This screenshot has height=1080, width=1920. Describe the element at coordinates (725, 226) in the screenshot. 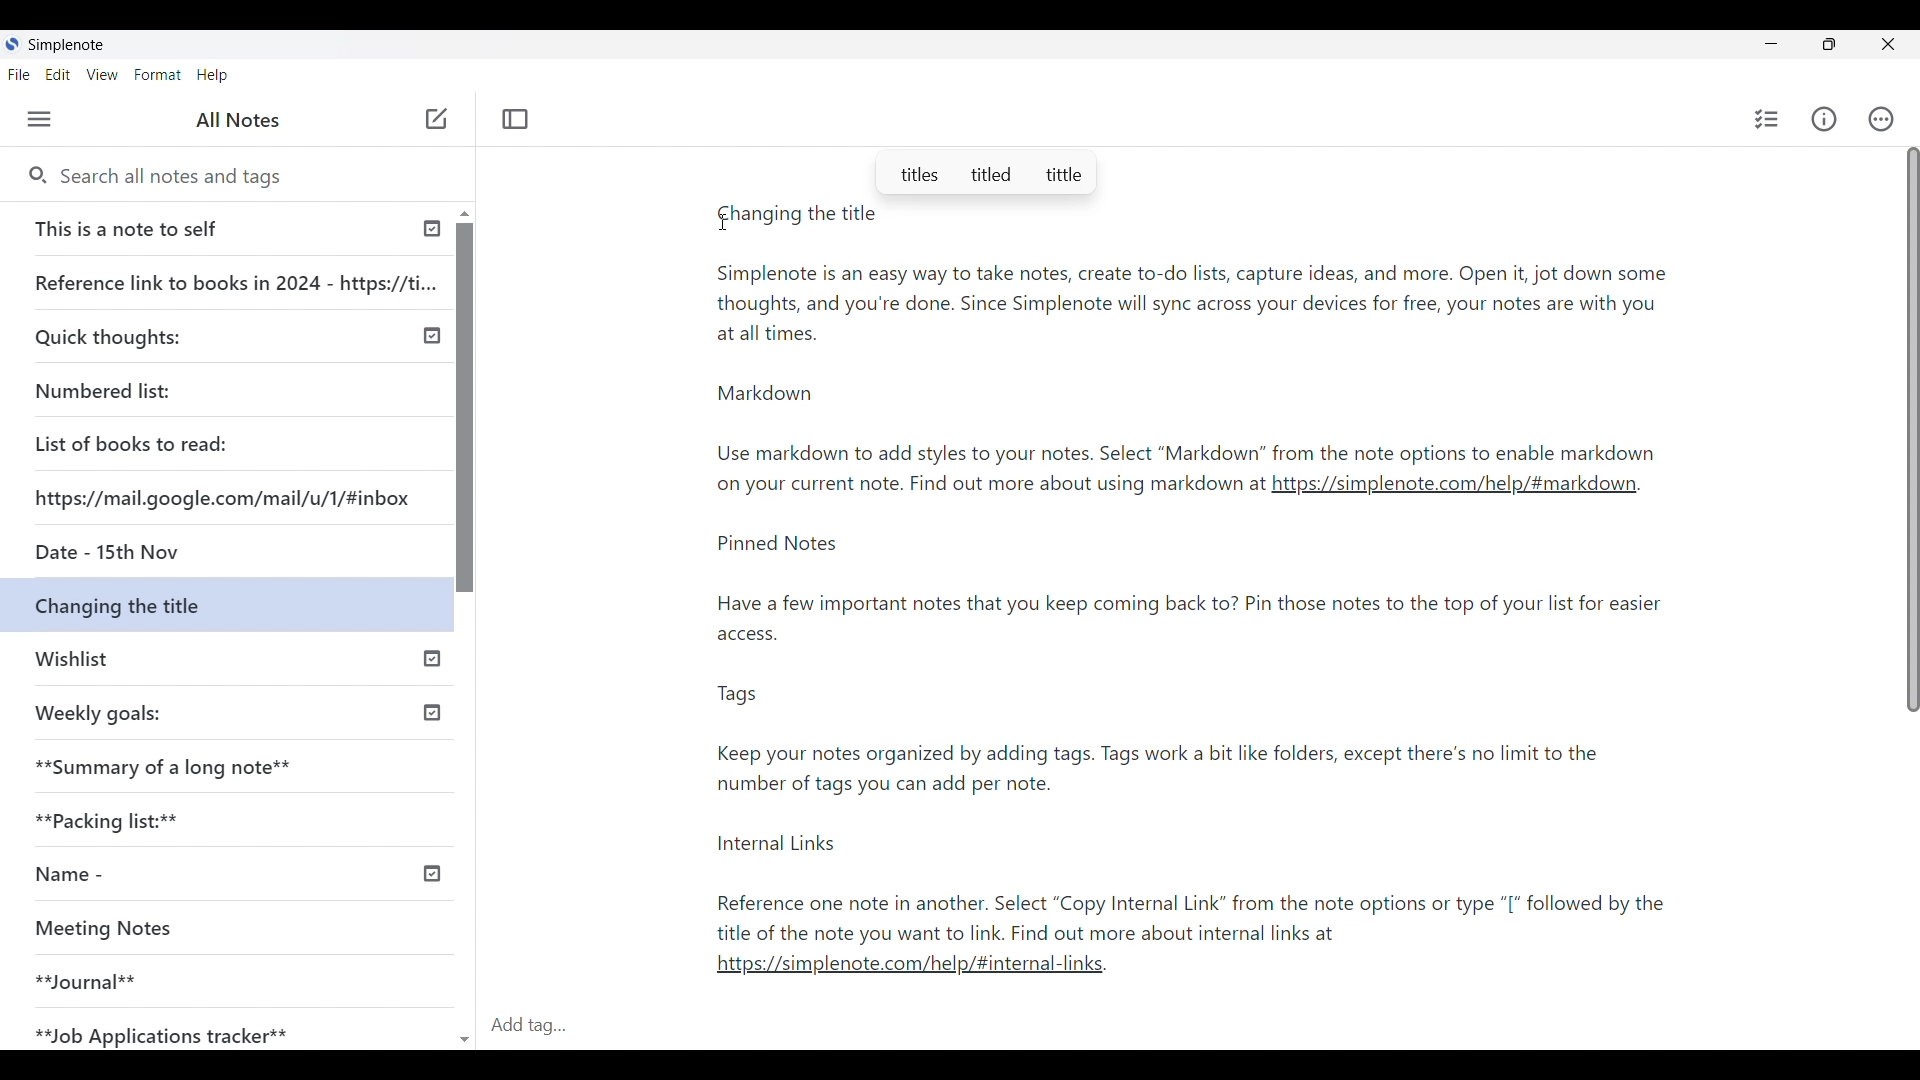

I see `cursor` at that location.